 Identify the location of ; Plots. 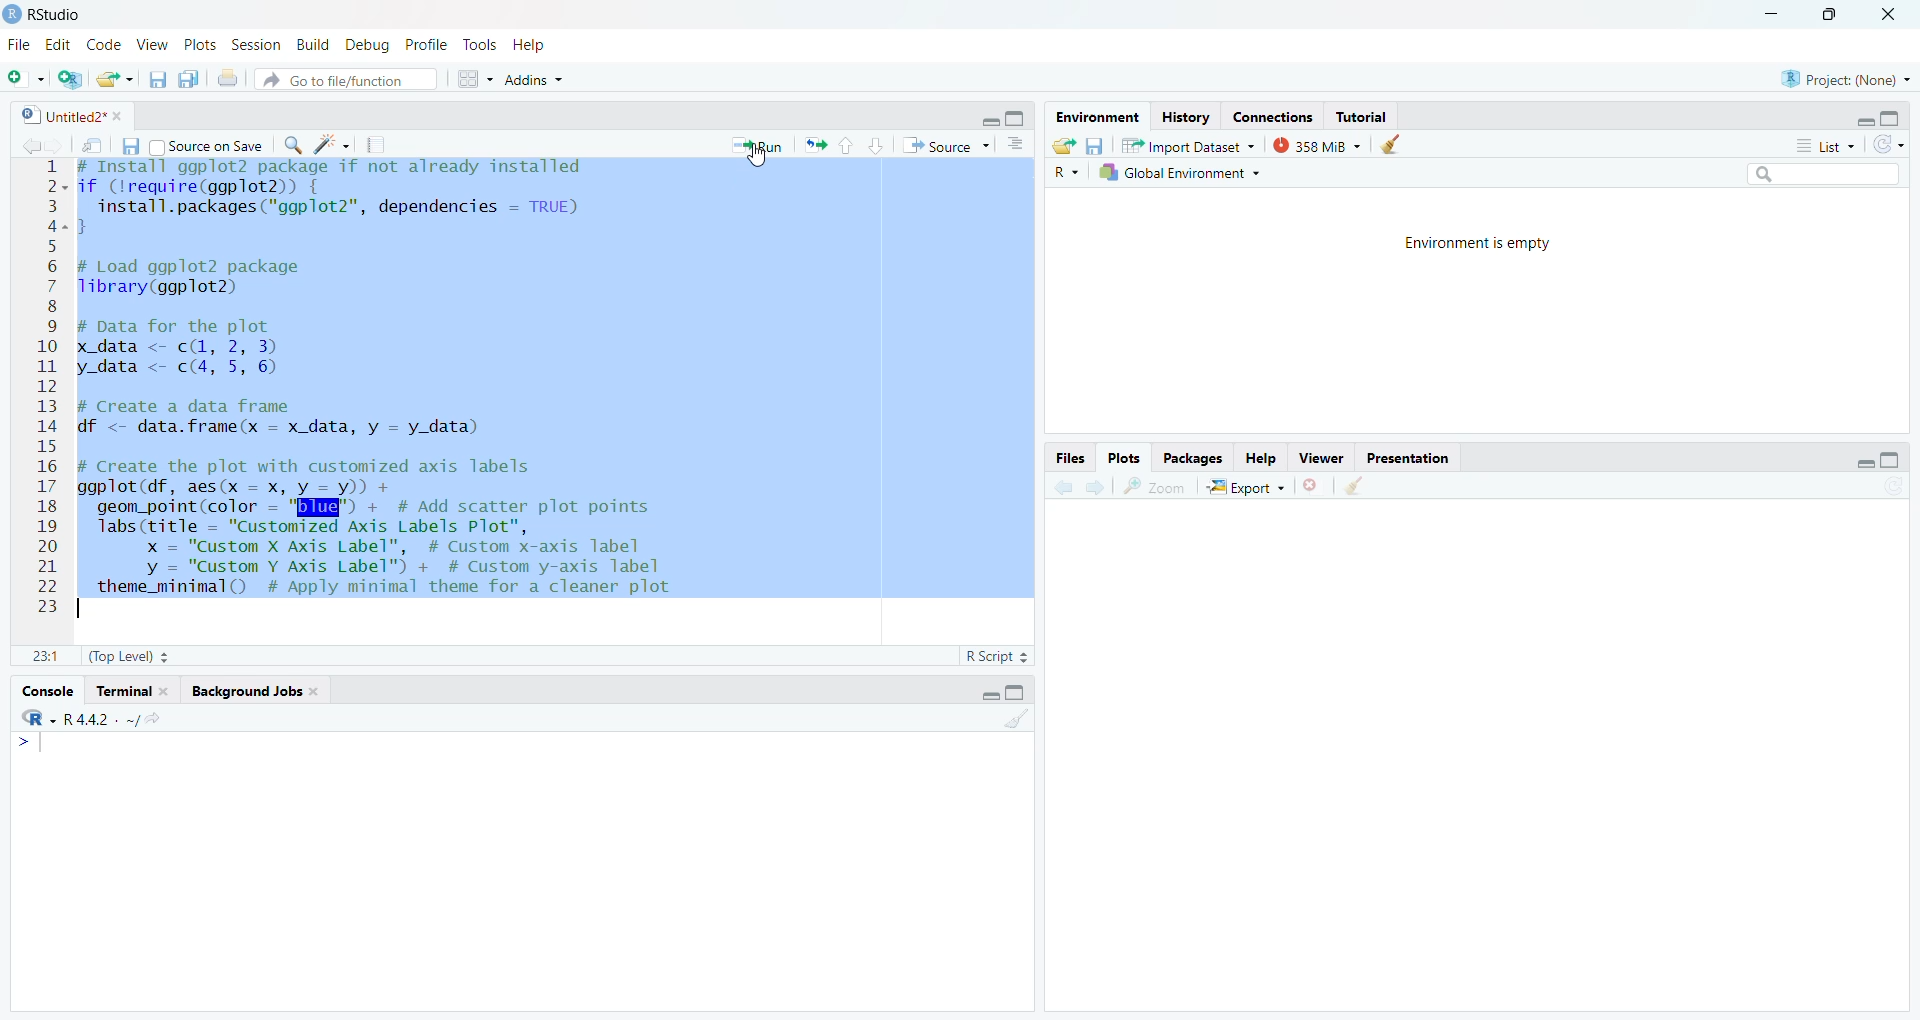
(1125, 459).